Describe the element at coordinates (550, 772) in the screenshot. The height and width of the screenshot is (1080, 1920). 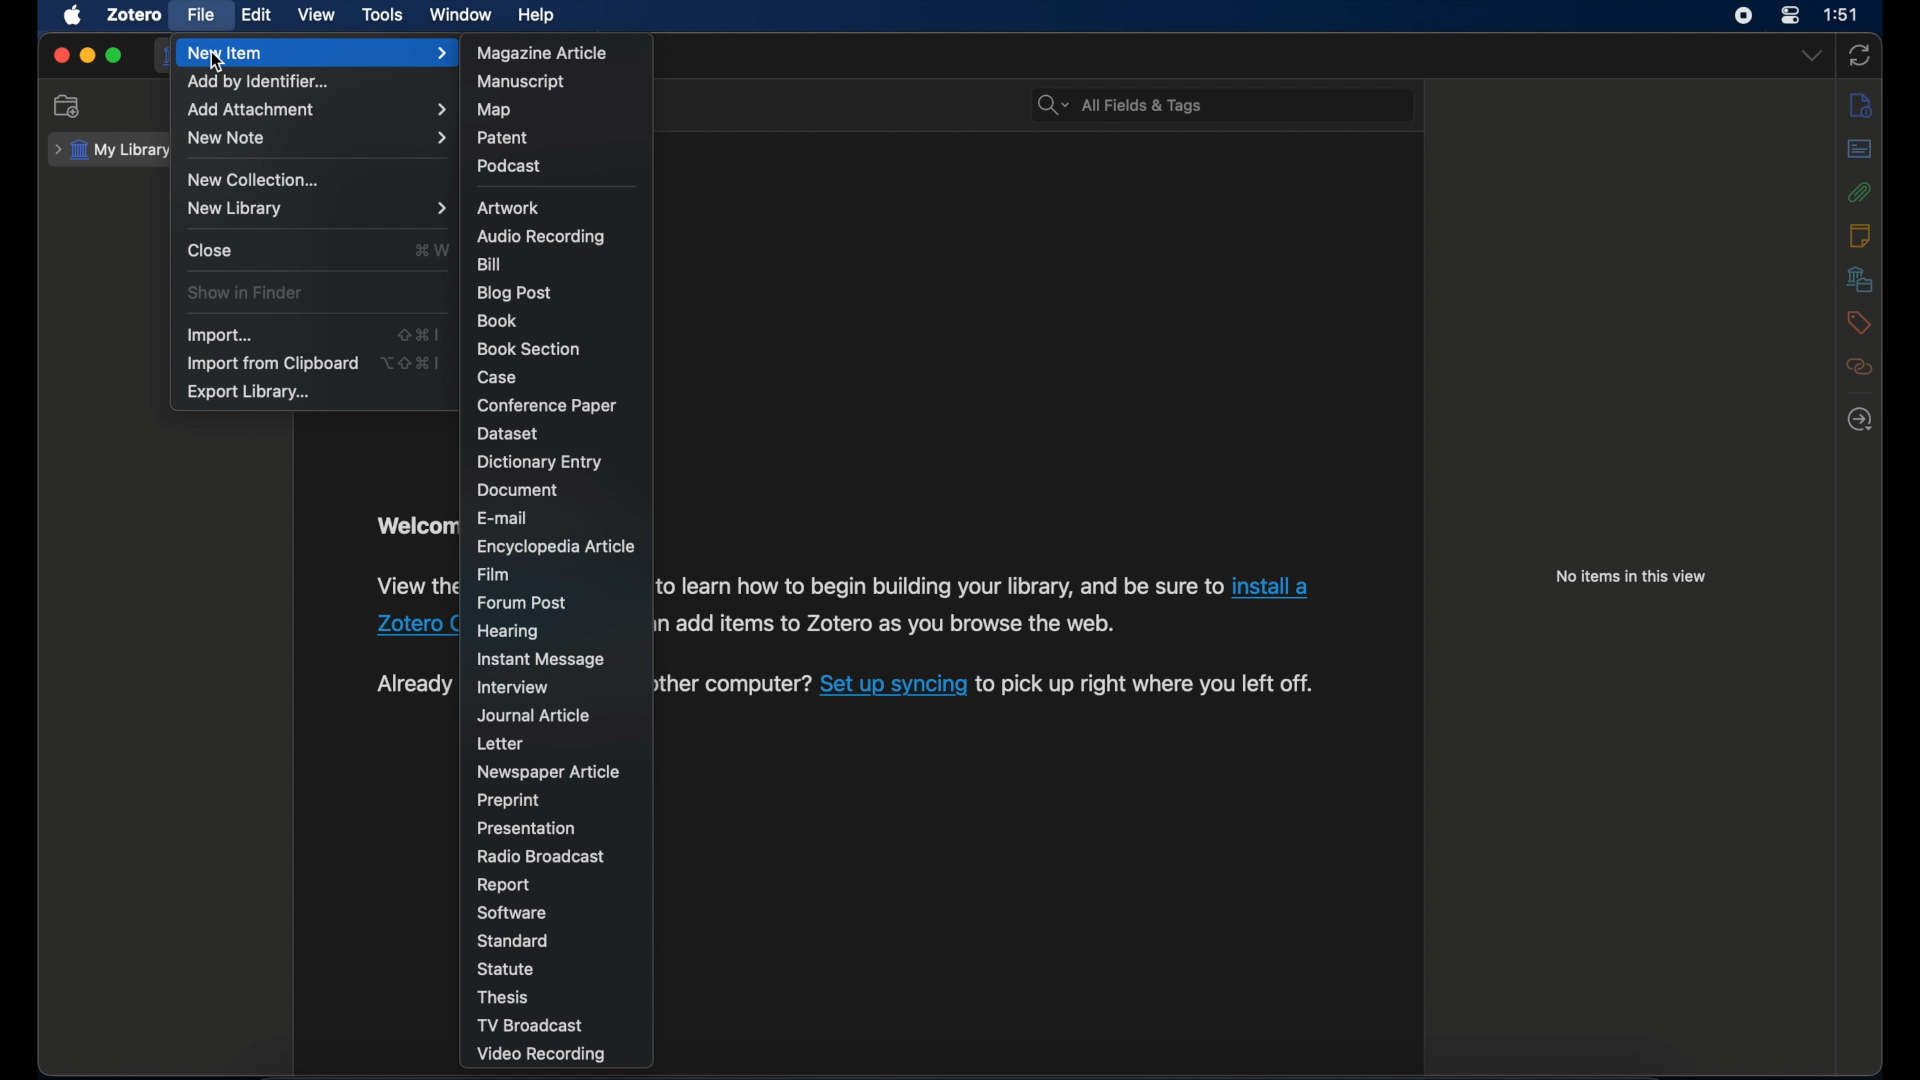
I see `newspaper article` at that location.